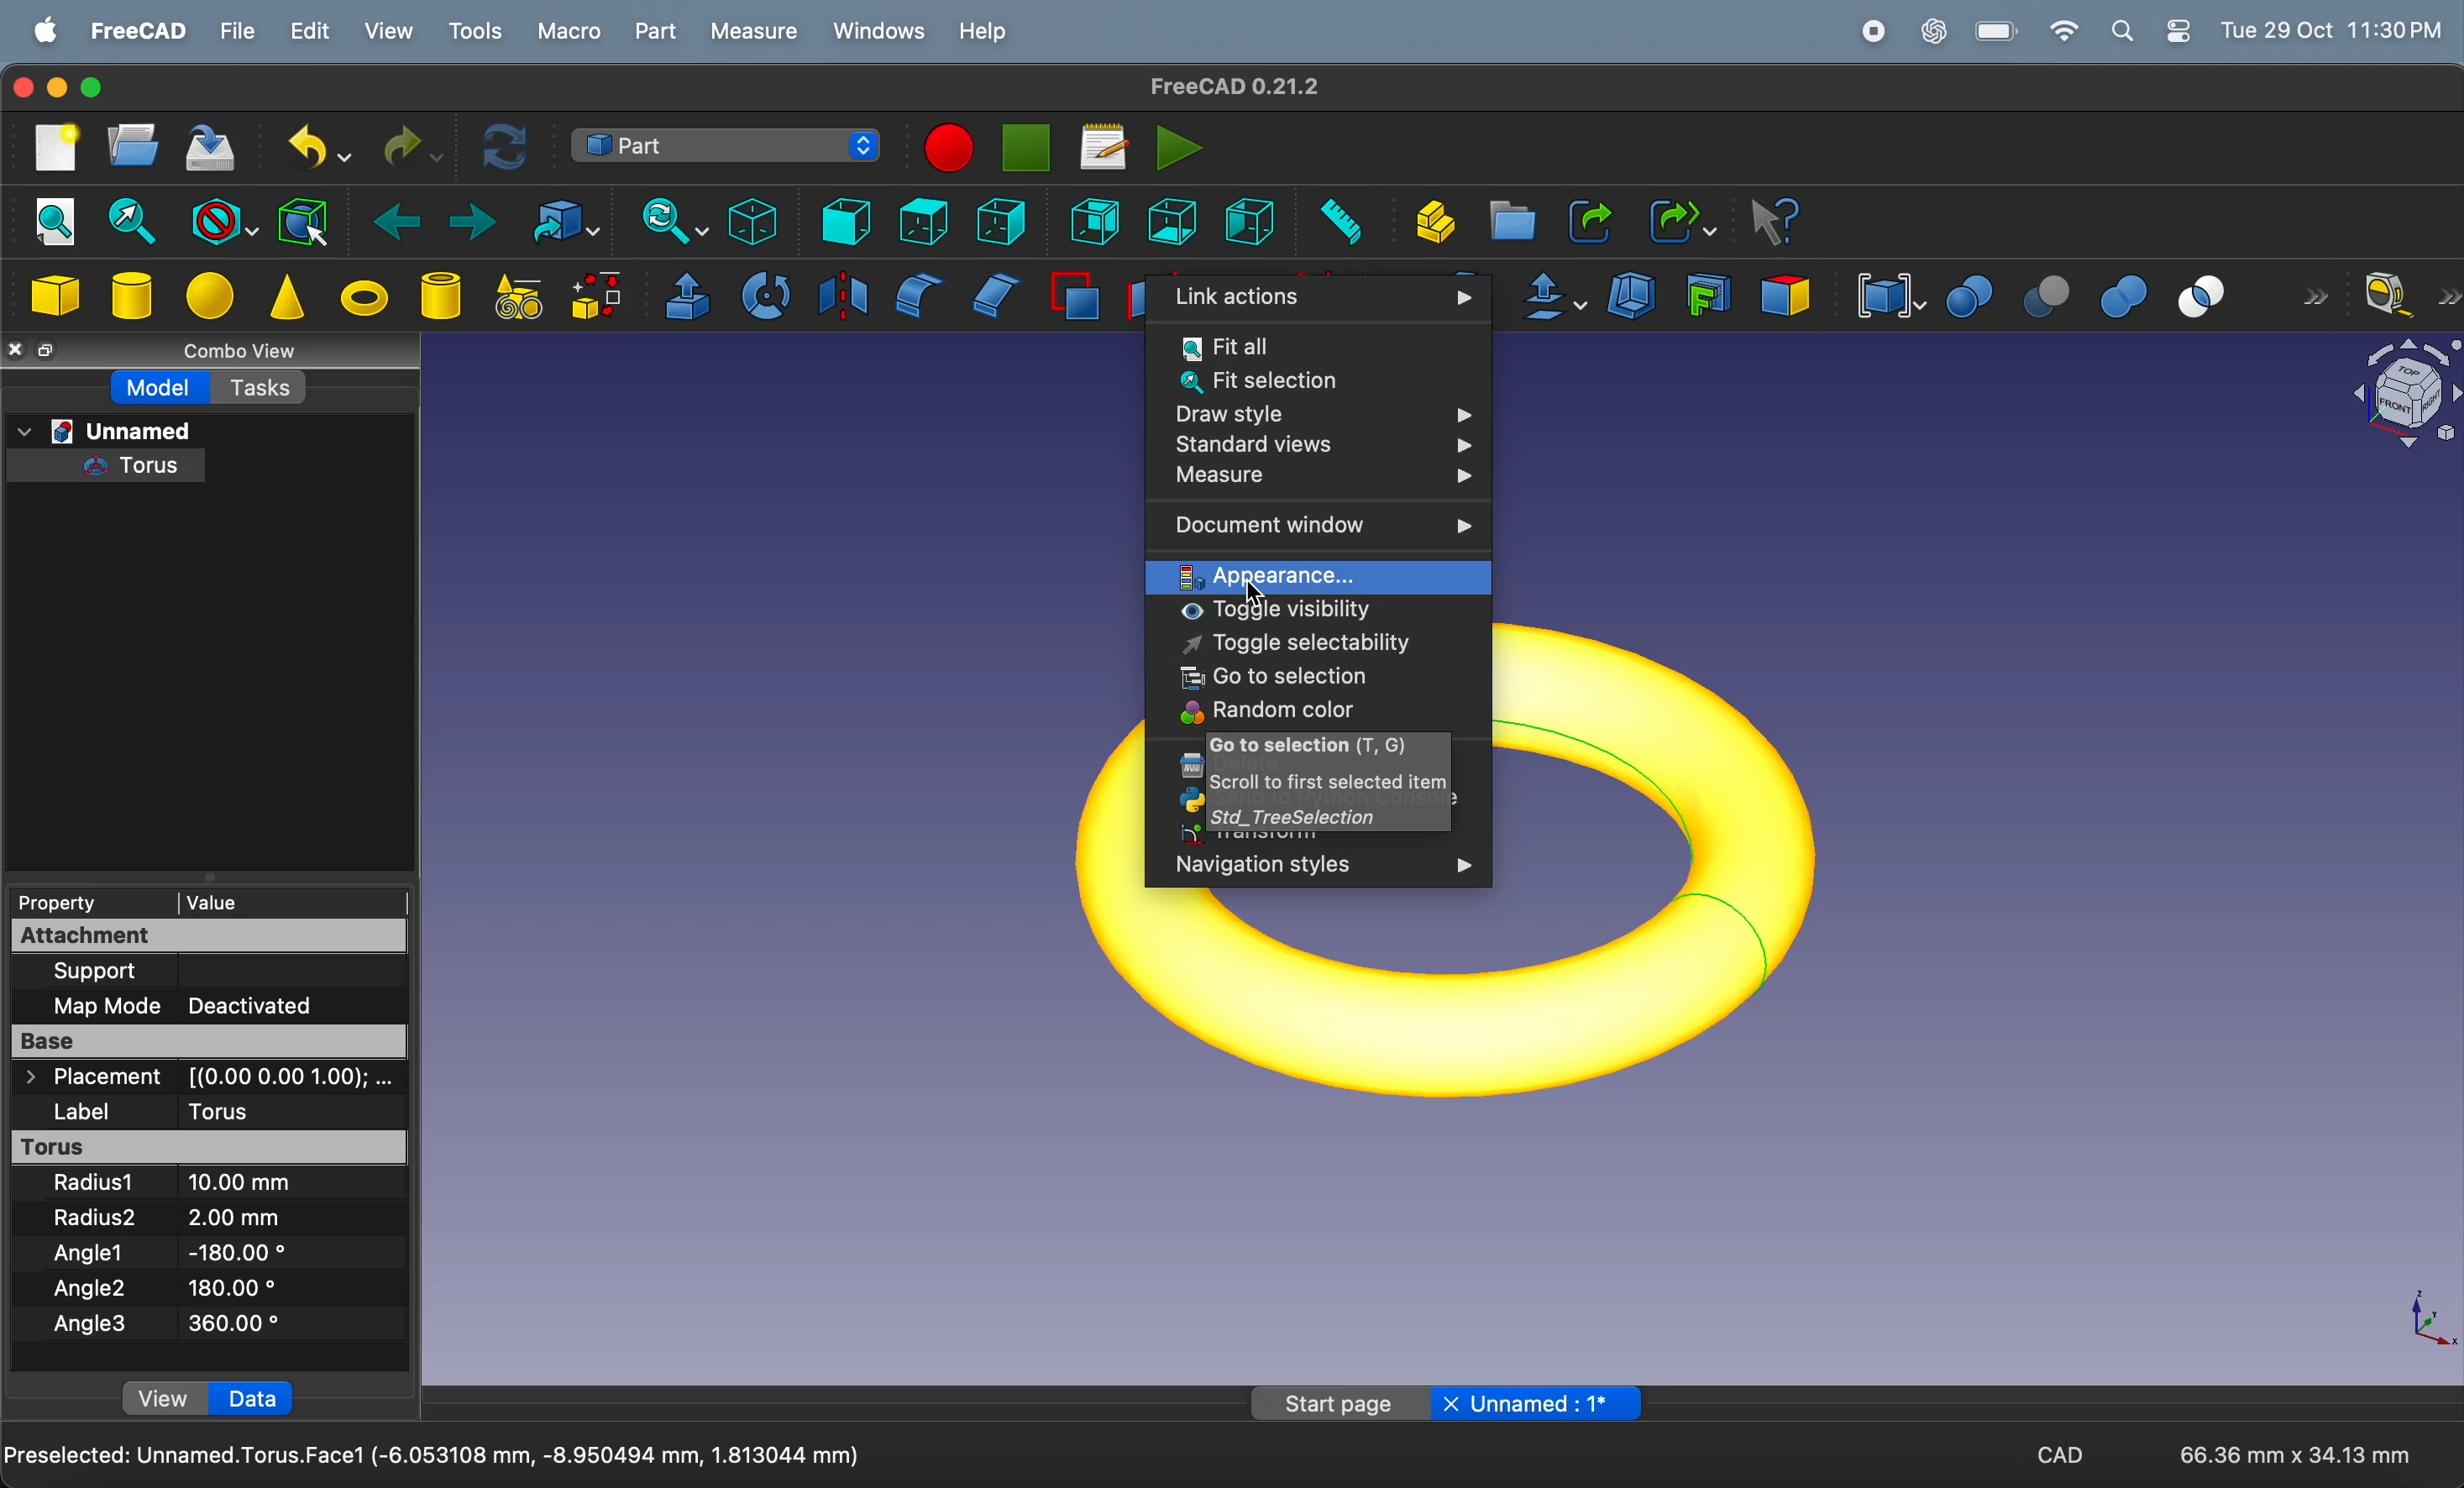  What do you see at coordinates (2066, 30) in the screenshot?
I see `wifi` at bounding box center [2066, 30].